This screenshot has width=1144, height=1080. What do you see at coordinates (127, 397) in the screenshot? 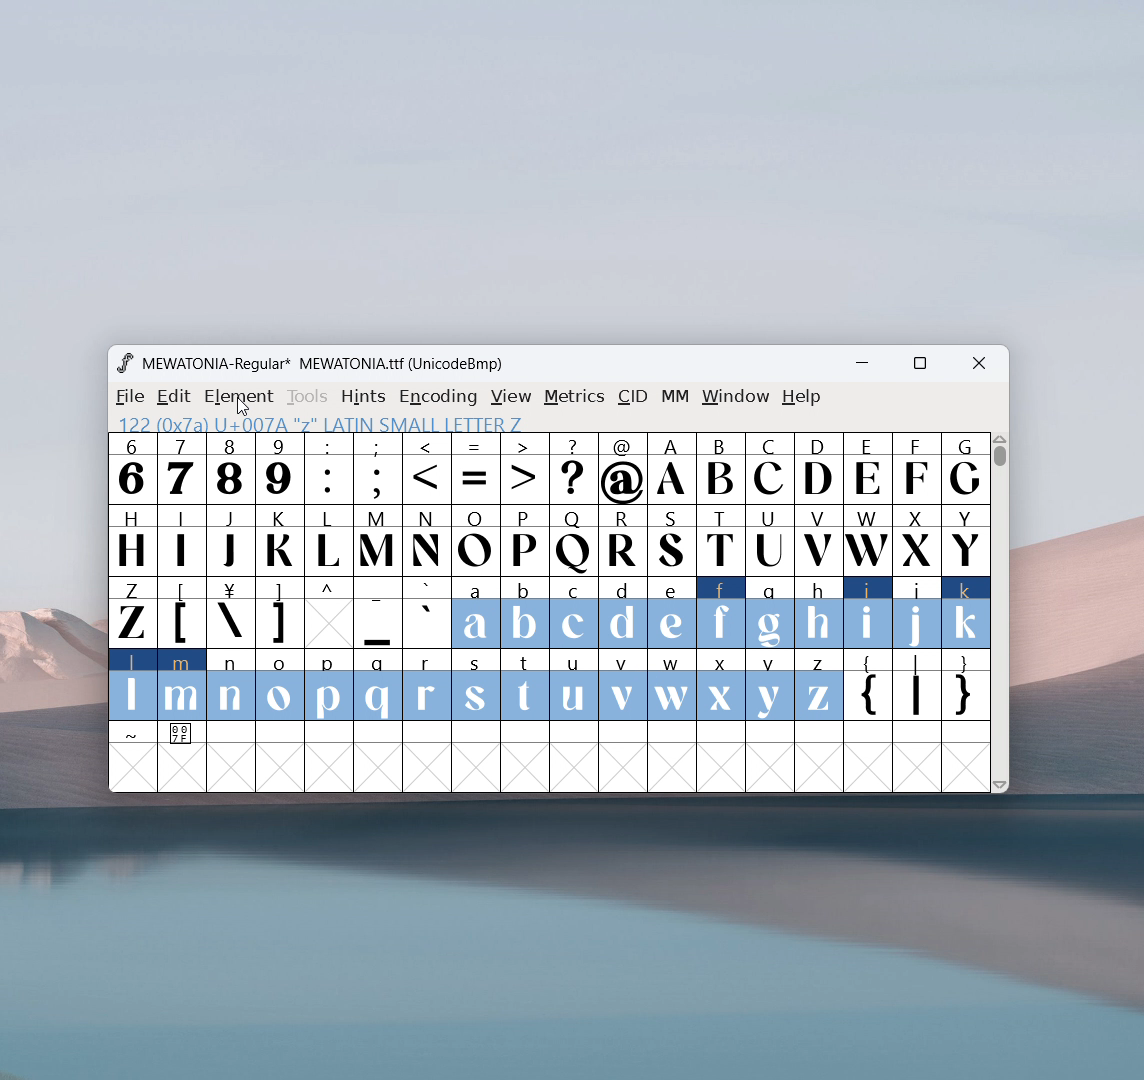
I see `file` at bounding box center [127, 397].